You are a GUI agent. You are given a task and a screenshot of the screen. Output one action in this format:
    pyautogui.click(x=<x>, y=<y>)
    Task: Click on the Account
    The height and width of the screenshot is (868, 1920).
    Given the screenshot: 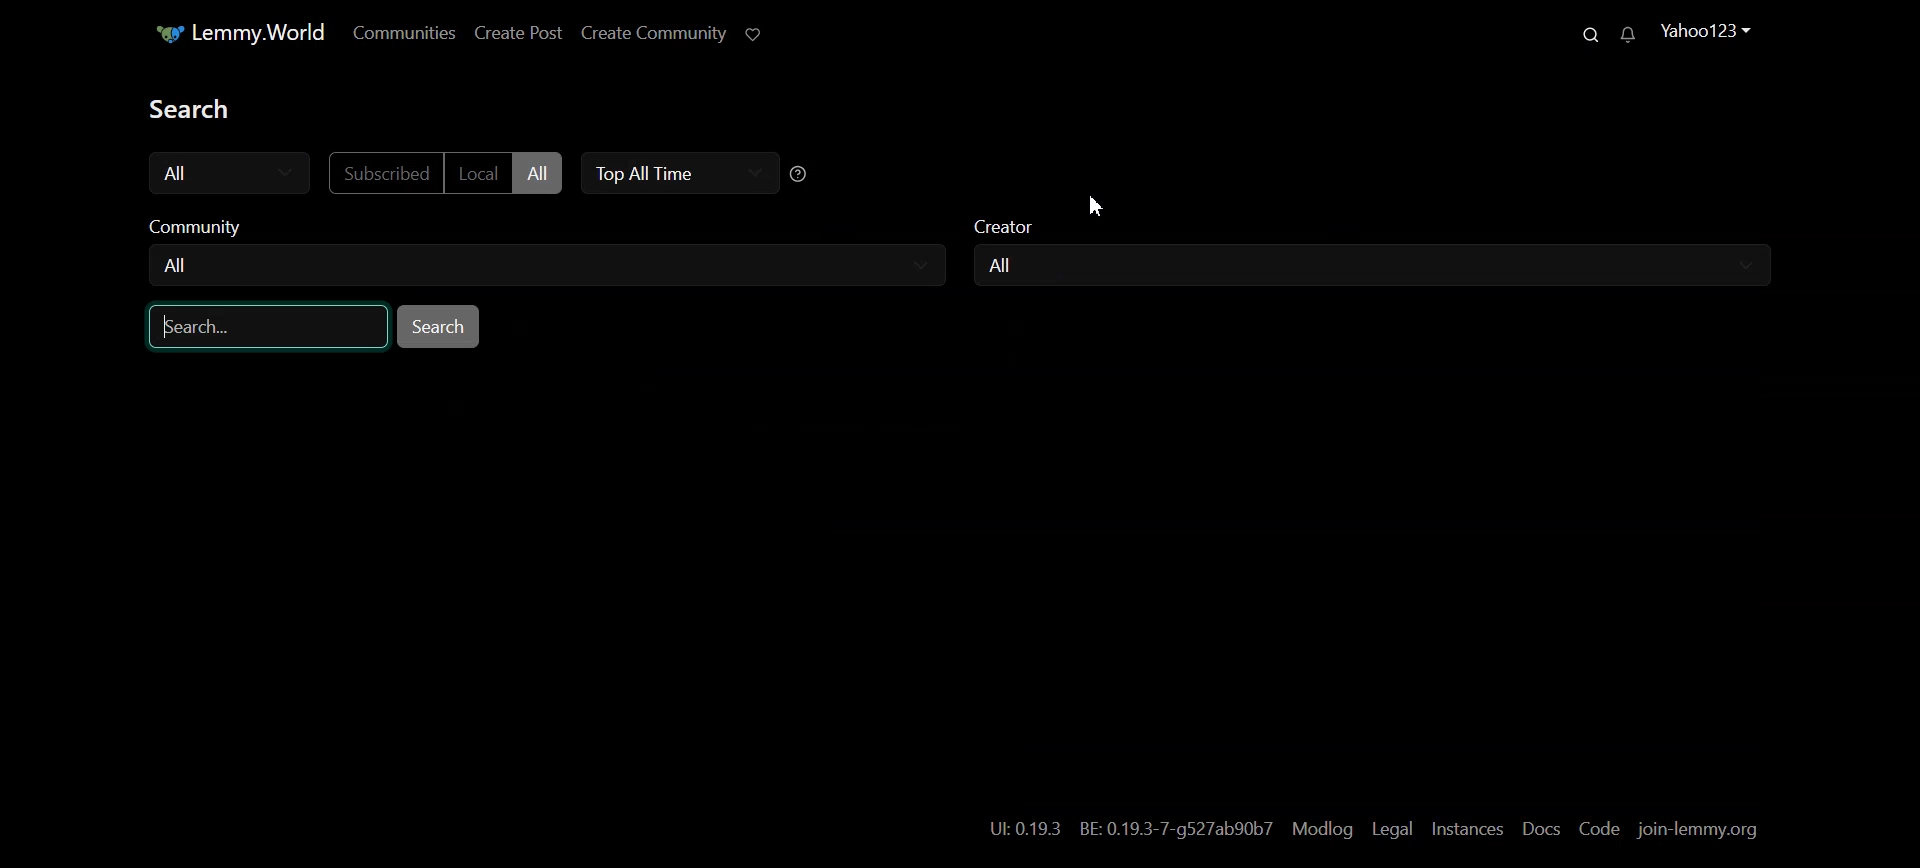 What is the action you would take?
    pyautogui.click(x=1704, y=32)
    